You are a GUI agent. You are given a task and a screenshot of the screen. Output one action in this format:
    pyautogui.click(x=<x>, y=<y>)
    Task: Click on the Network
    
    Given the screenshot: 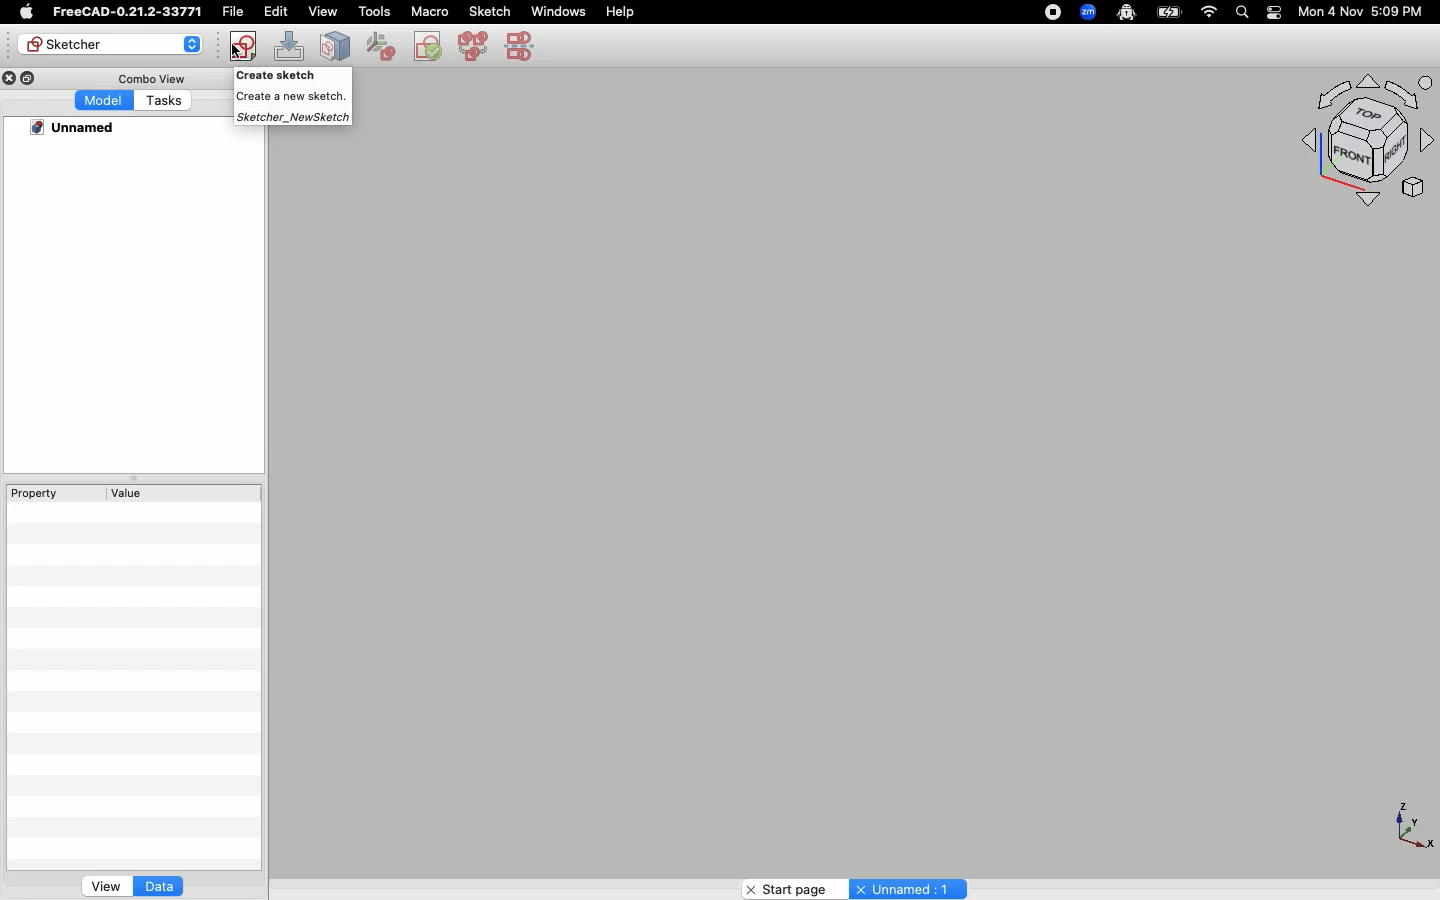 What is the action you would take?
    pyautogui.click(x=1210, y=12)
    